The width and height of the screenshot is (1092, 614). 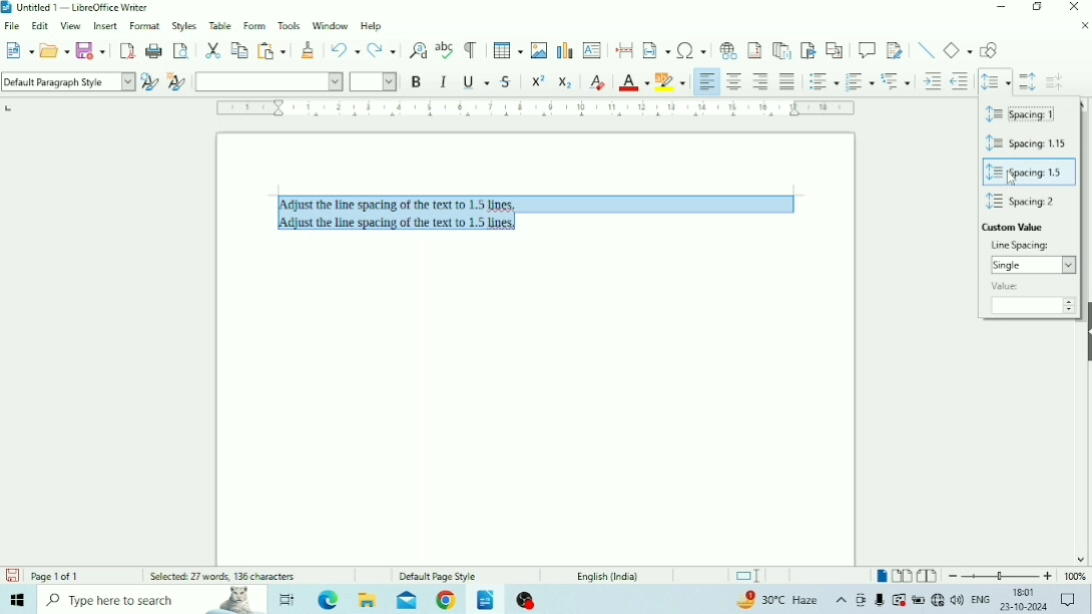 What do you see at coordinates (926, 575) in the screenshot?
I see `Book view` at bounding box center [926, 575].